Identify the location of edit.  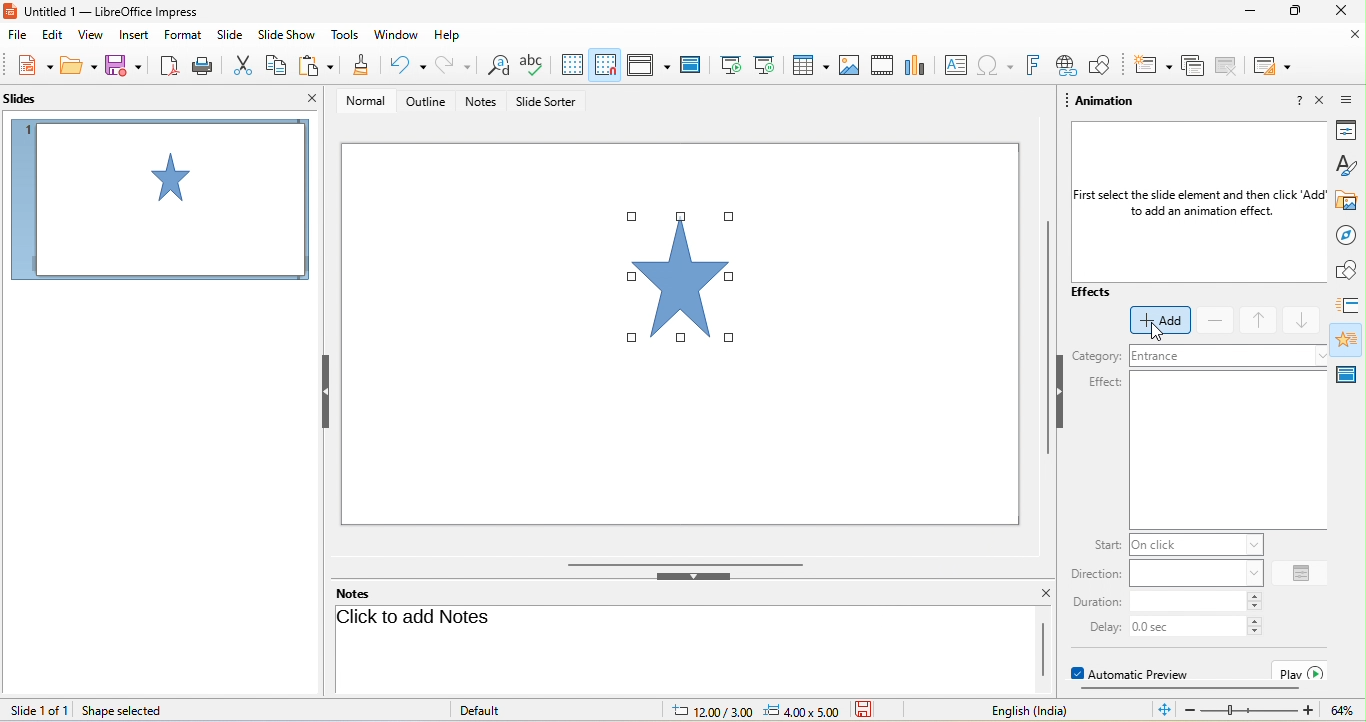
(52, 36).